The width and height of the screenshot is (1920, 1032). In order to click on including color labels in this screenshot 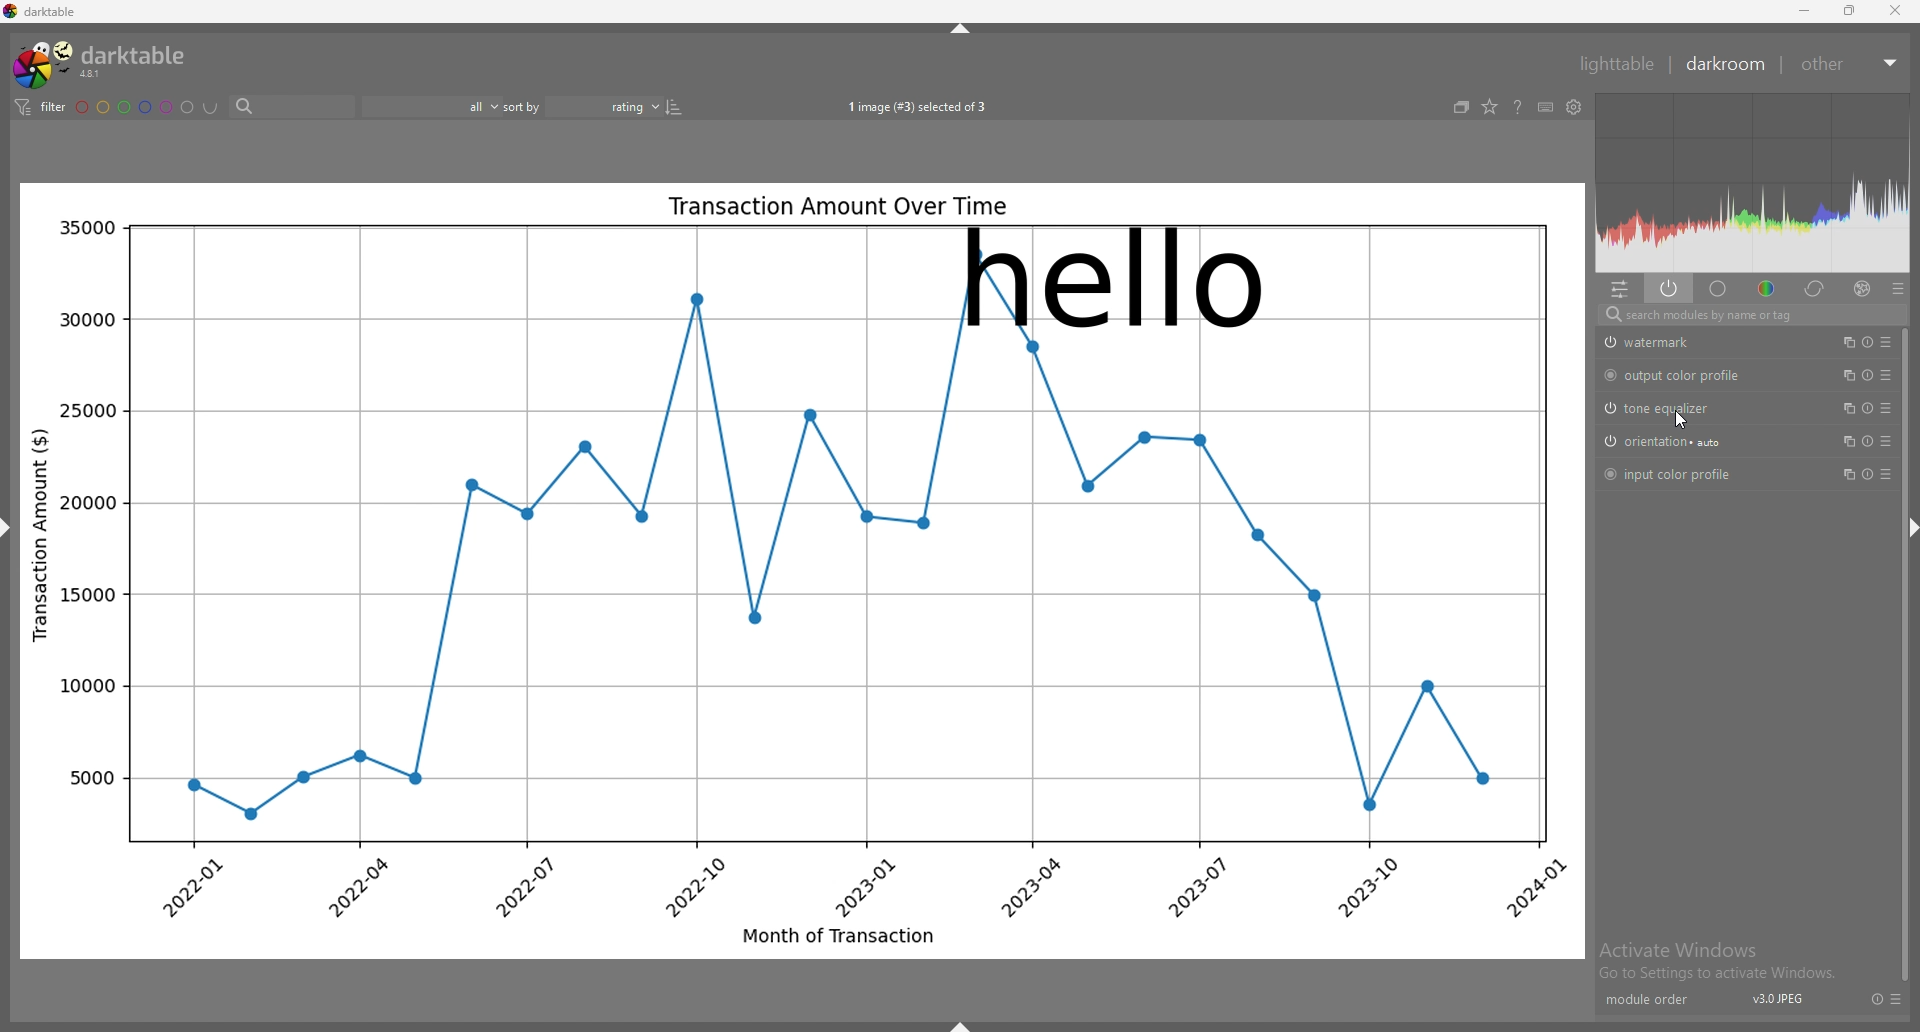, I will do `click(211, 108)`.